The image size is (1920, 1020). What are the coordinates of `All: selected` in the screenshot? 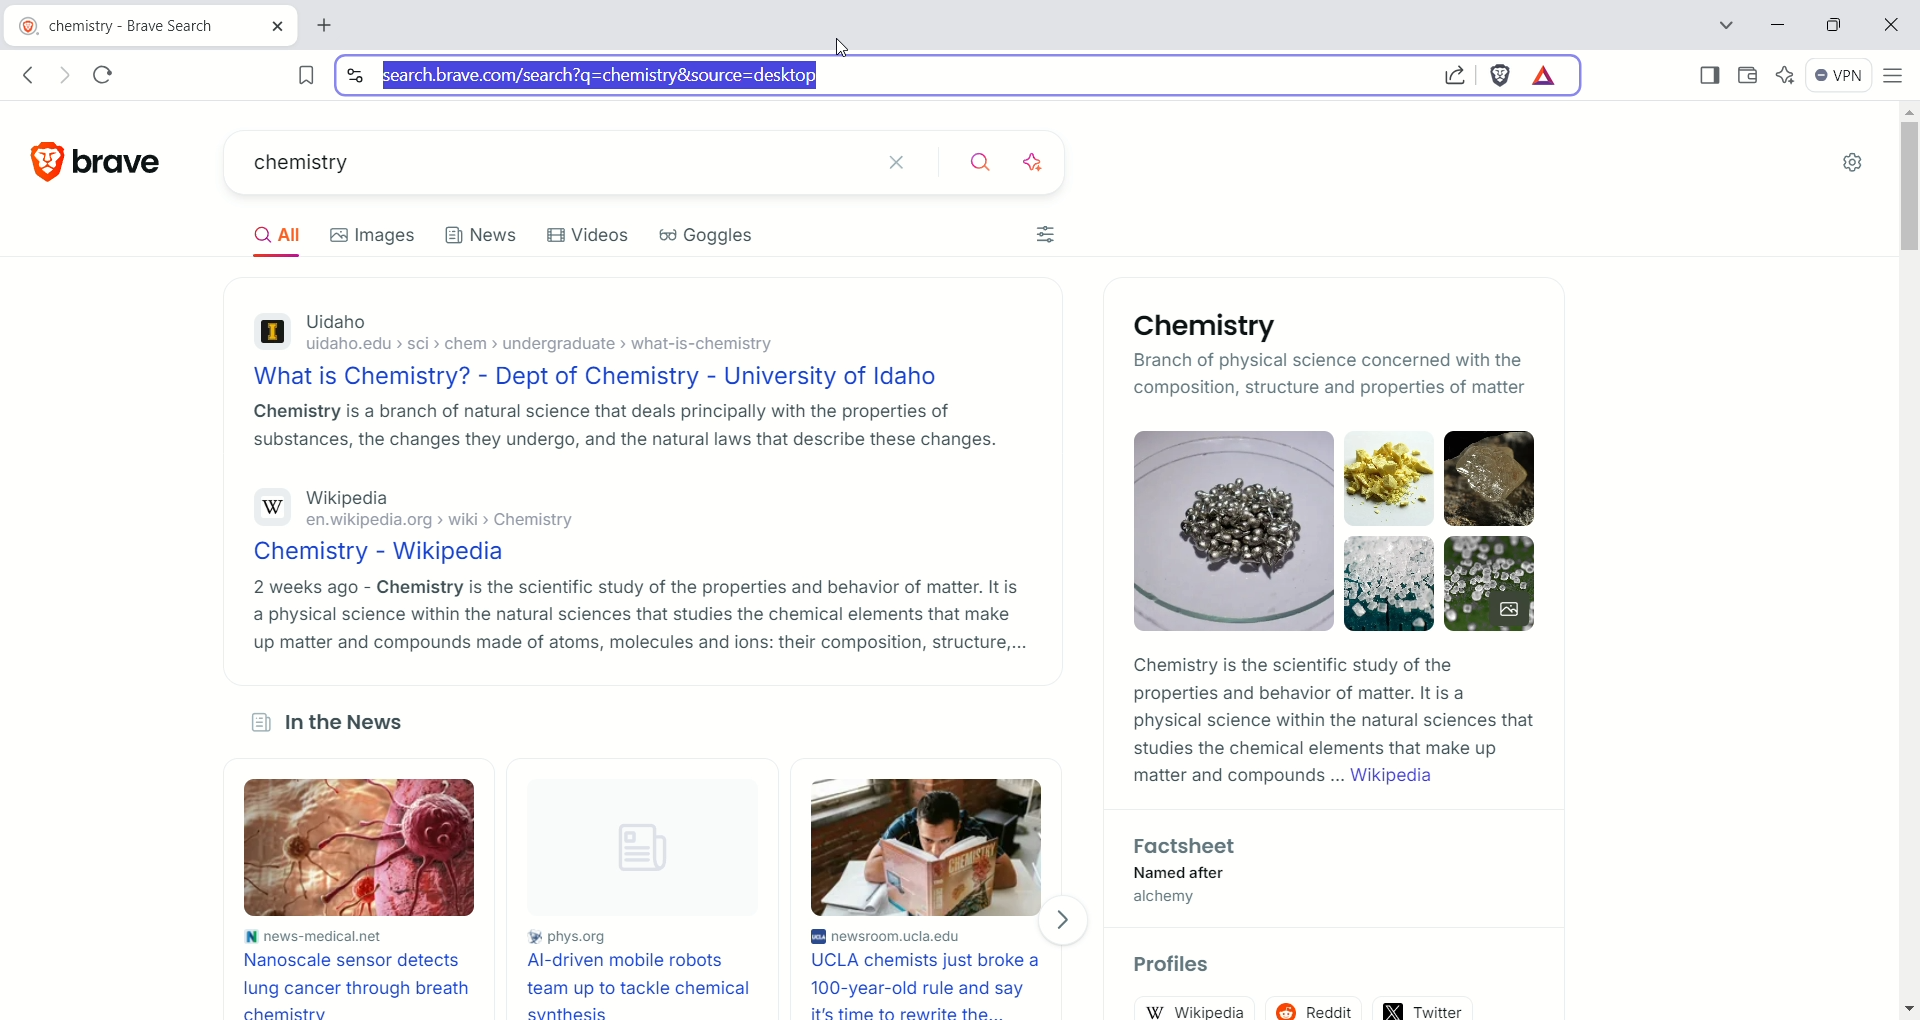 It's located at (273, 233).